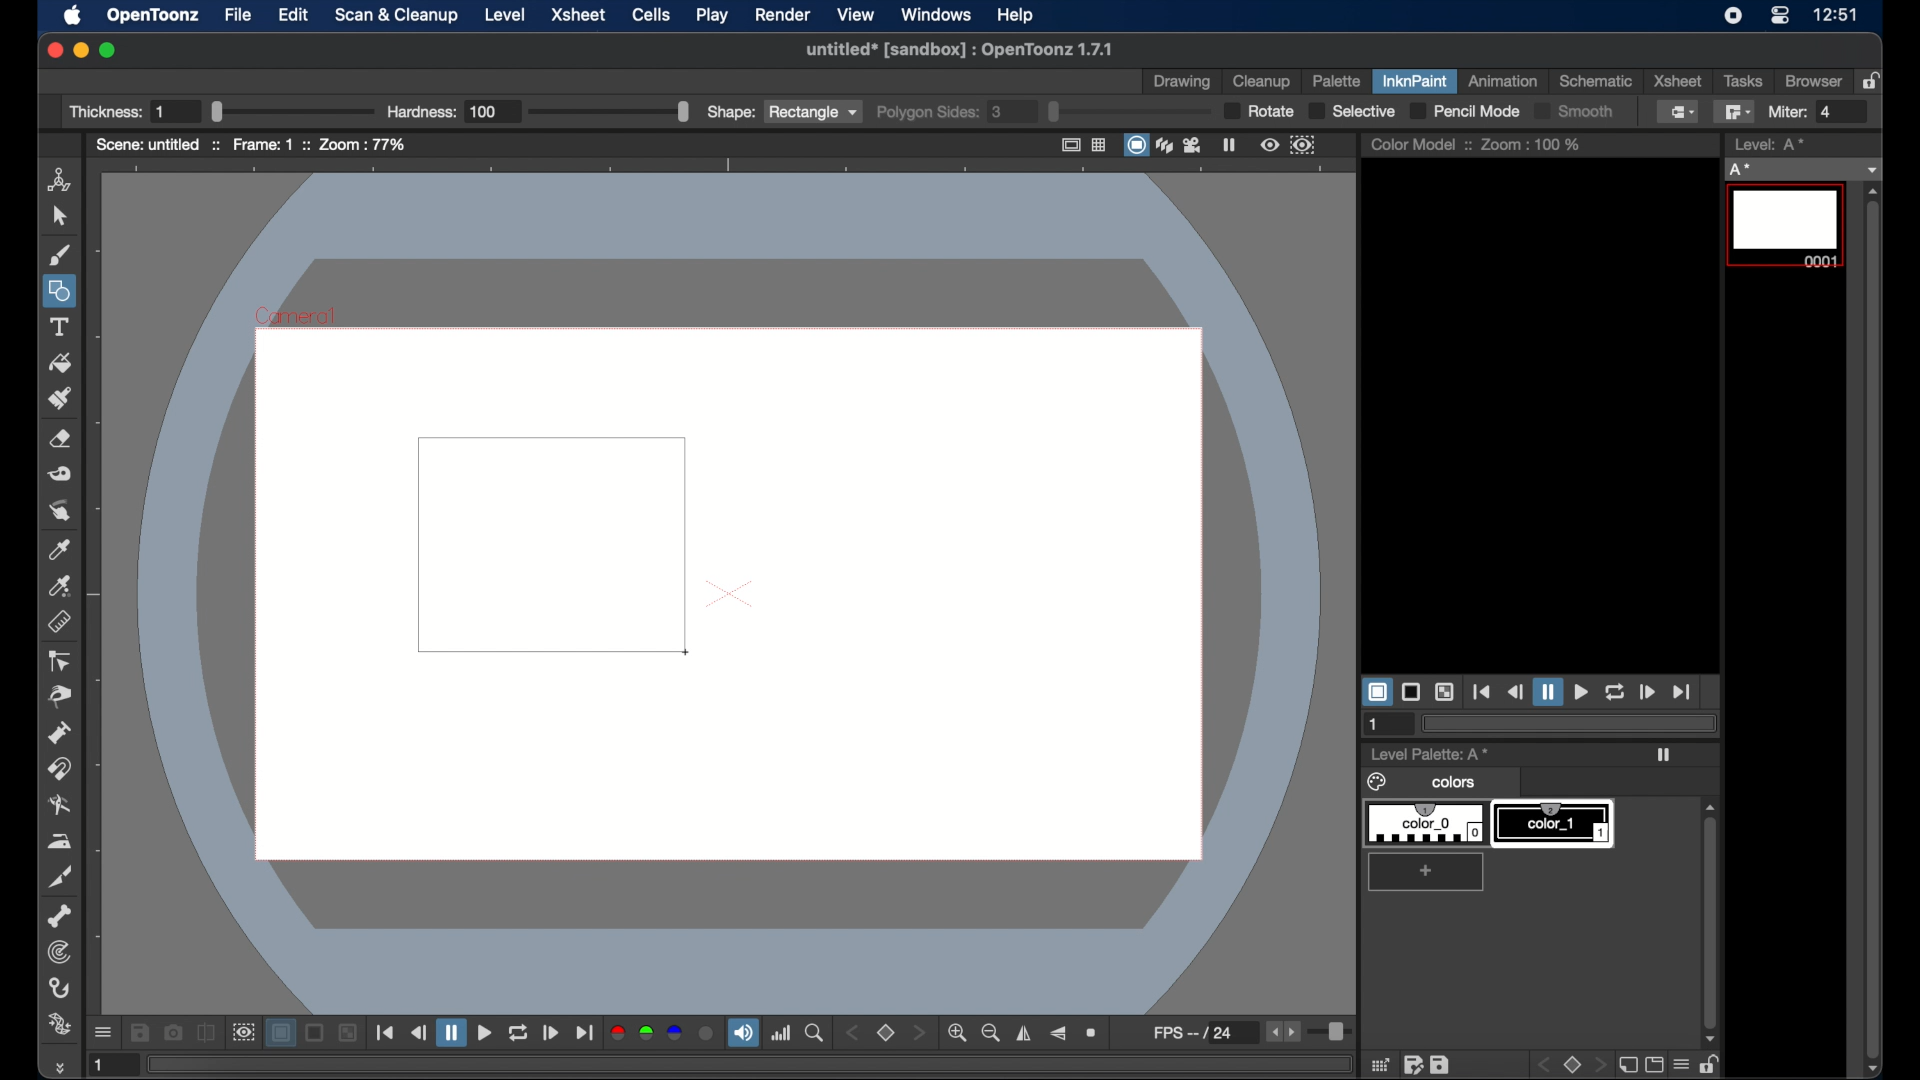 Image resolution: width=1920 pixels, height=1080 pixels. I want to click on rewind, so click(418, 1032).